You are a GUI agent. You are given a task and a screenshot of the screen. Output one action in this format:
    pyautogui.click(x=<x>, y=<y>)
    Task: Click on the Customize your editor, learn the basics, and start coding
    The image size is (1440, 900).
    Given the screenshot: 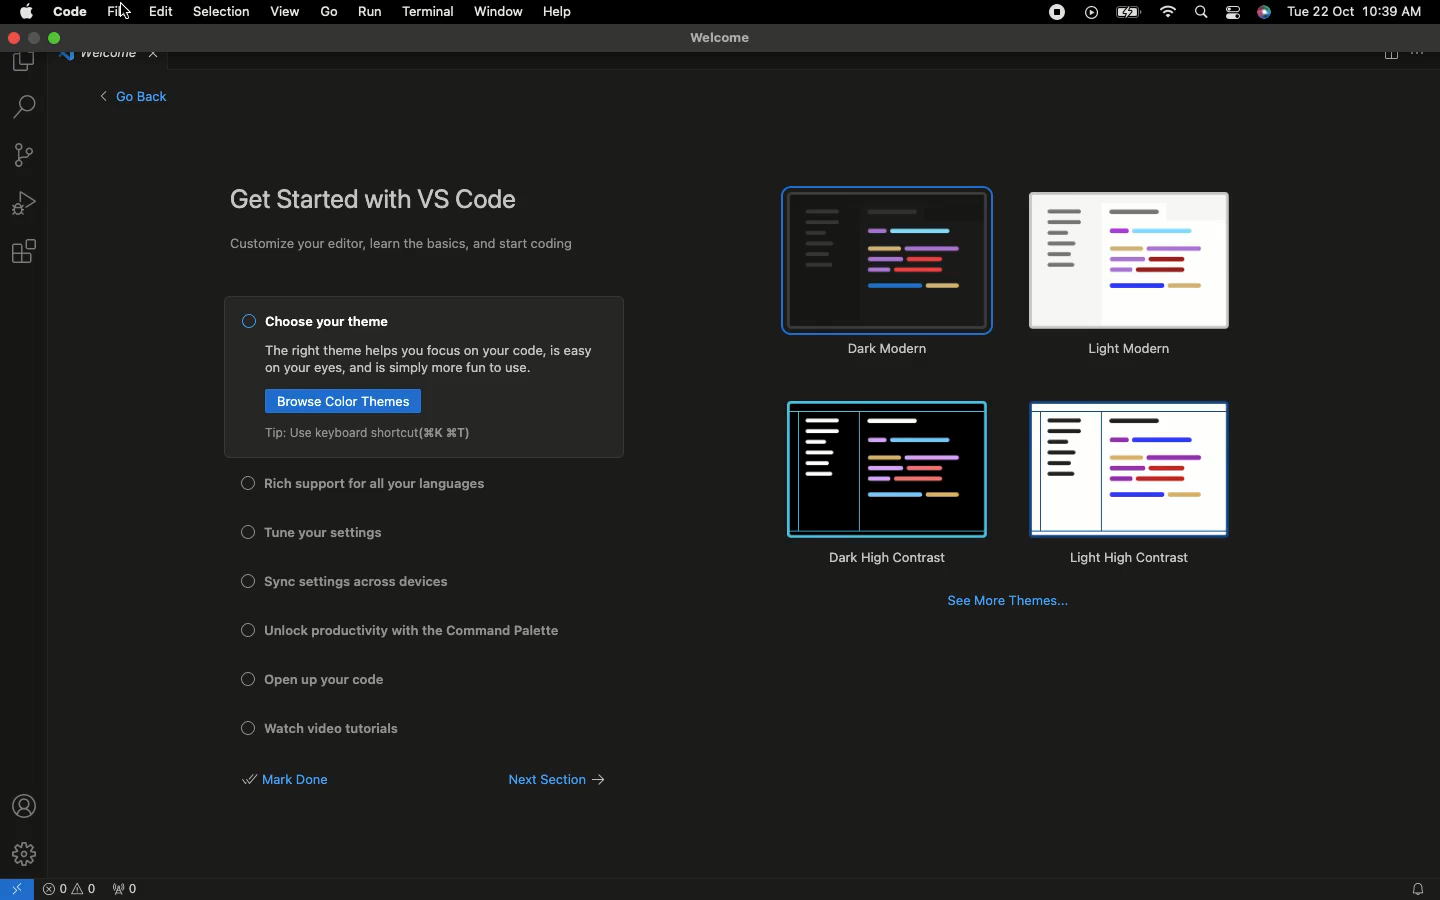 What is the action you would take?
    pyautogui.click(x=406, y=246)
    